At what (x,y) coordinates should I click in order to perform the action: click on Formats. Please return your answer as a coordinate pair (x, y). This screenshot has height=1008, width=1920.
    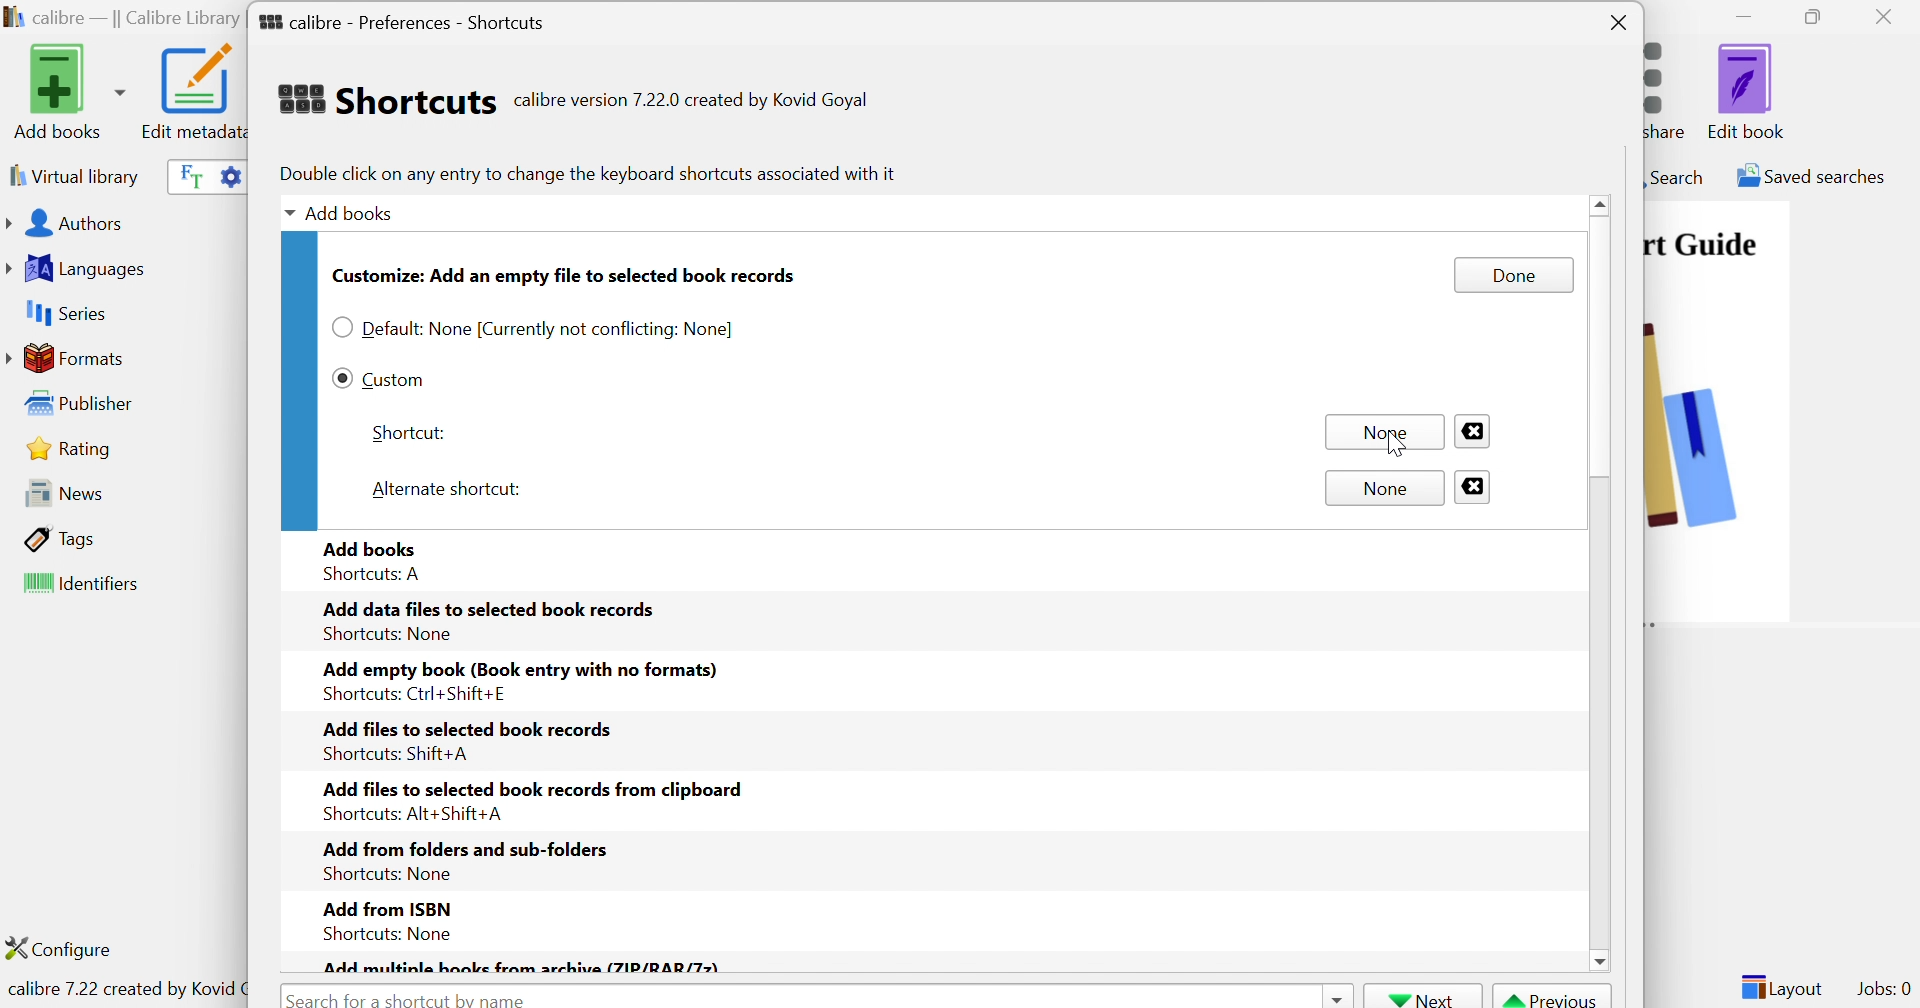
    Looking at the image, I should click on (69, 358).